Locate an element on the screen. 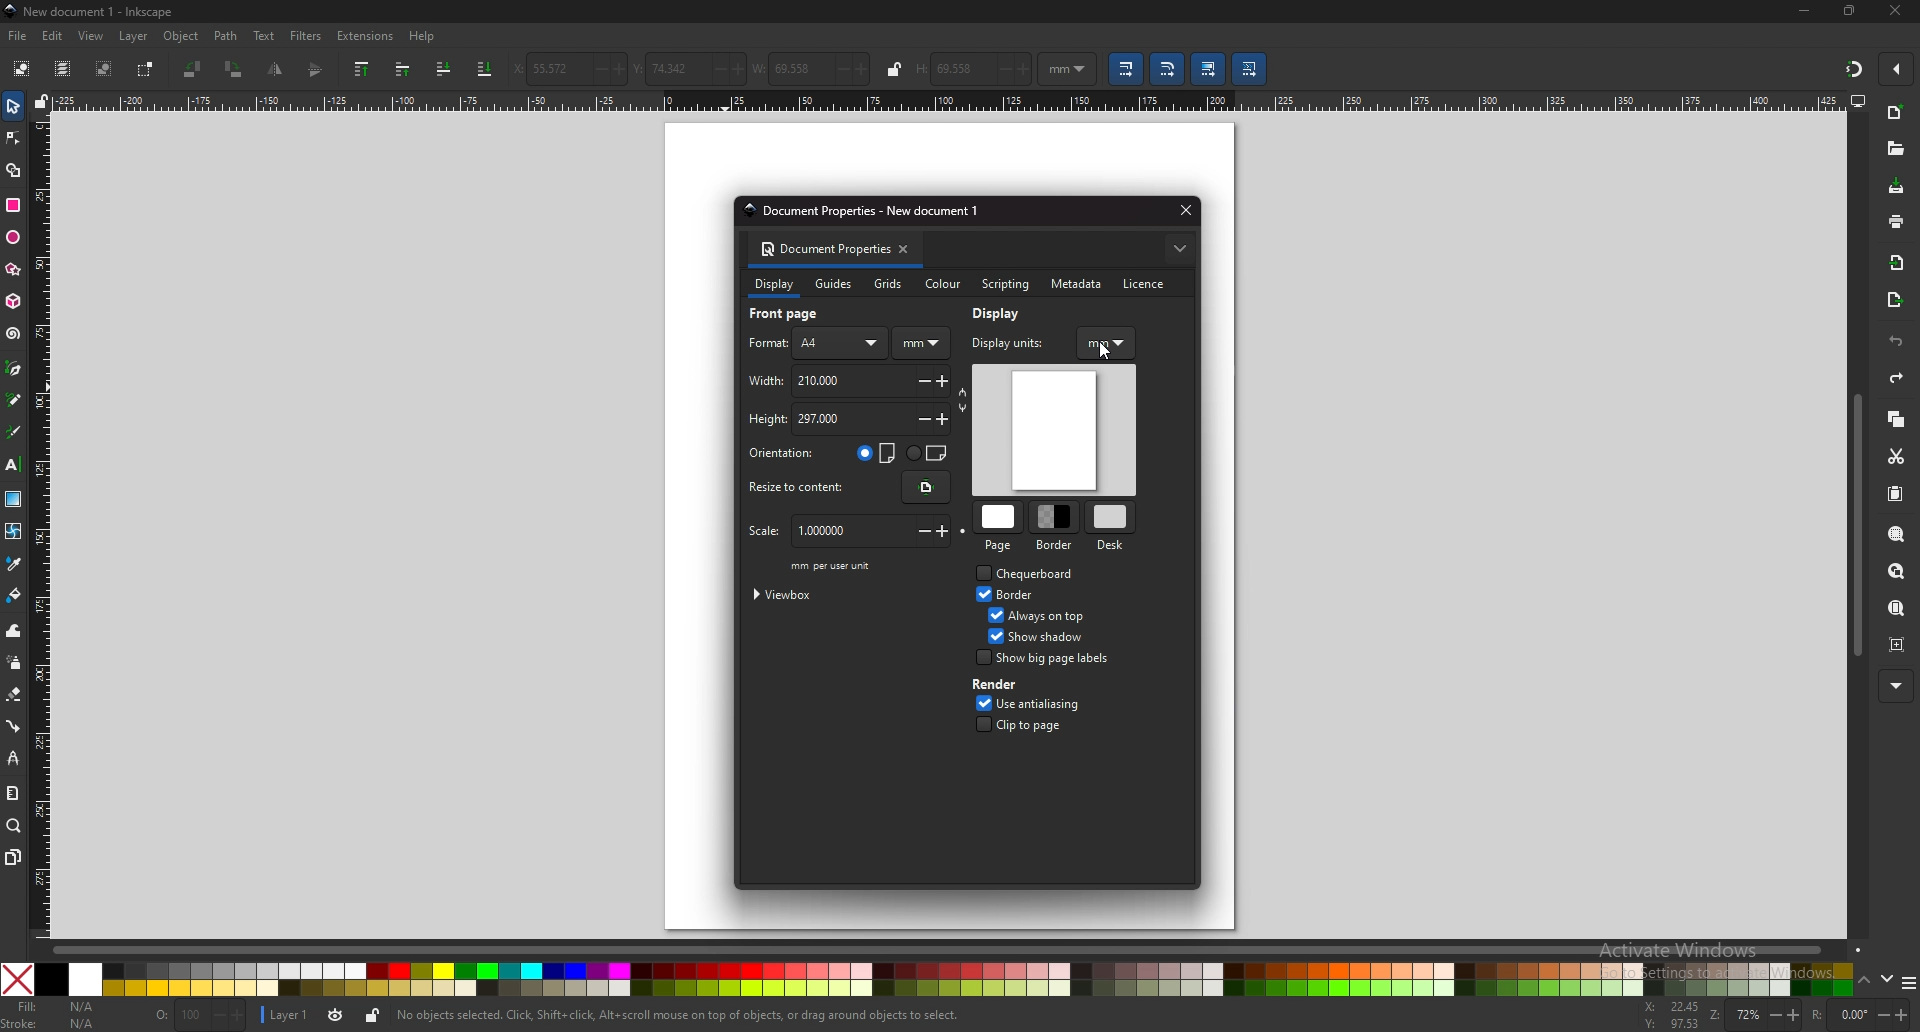 This screenshot has height=1032, width=1920. lower selection to one step is located at coordinates (444, 69).